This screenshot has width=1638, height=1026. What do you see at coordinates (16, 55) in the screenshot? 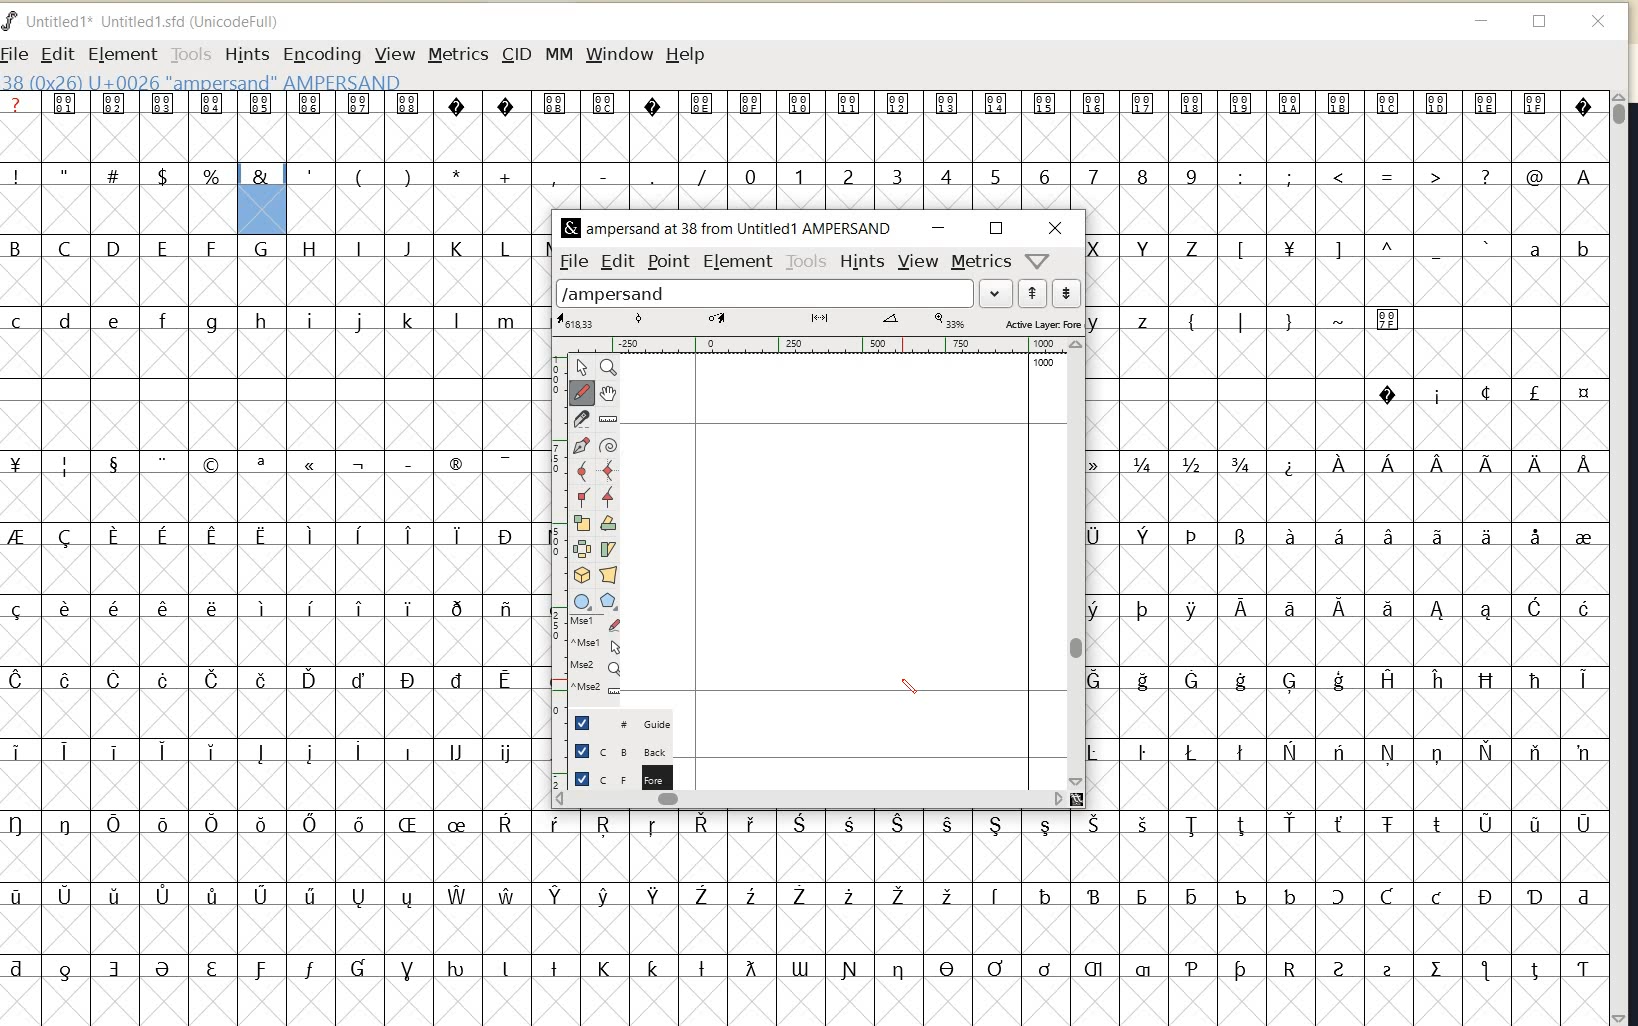
I see `FILE` at bounding box center [16, 55].